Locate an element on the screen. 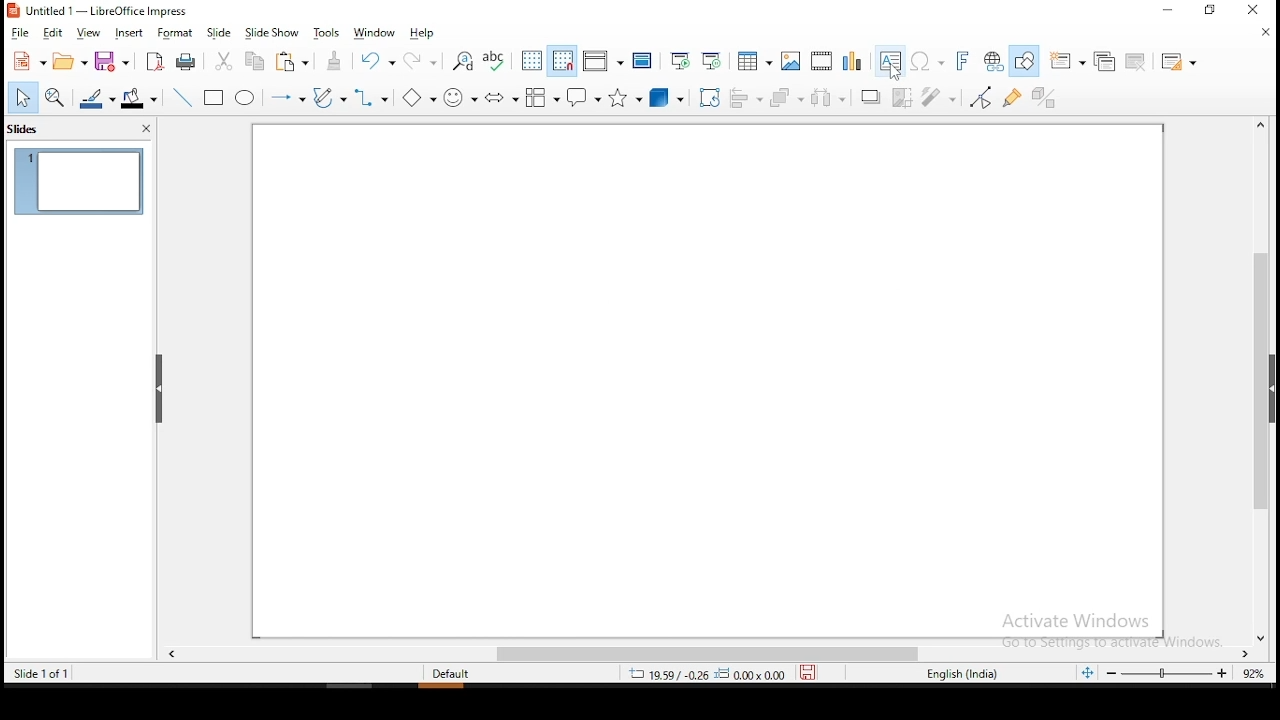 Image resolution: width=1280 pixels, height=720 pixels. 3D objects is located at coordinates (670, 97).